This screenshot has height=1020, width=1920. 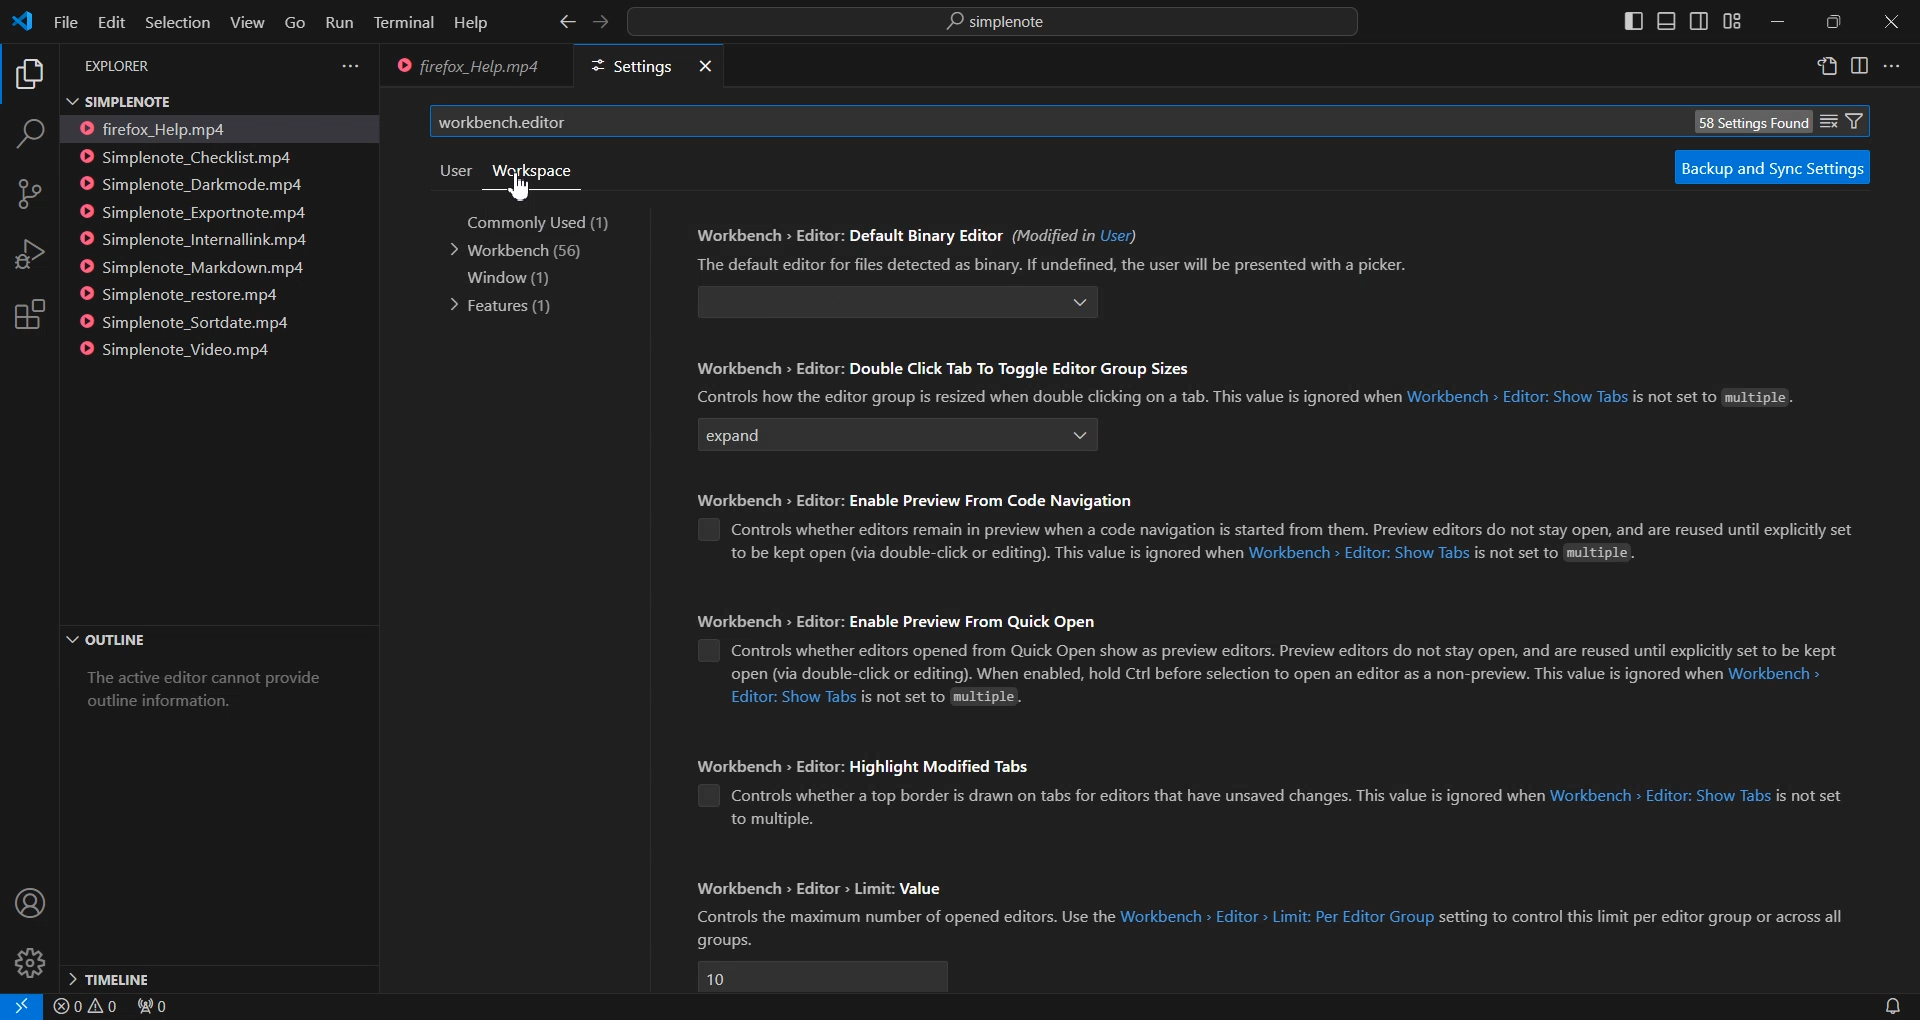 What do you see at coordinates (1698, 21) in the screenshot?
I see `Toggle secondary side bar` at bounding box center [1698, 21].